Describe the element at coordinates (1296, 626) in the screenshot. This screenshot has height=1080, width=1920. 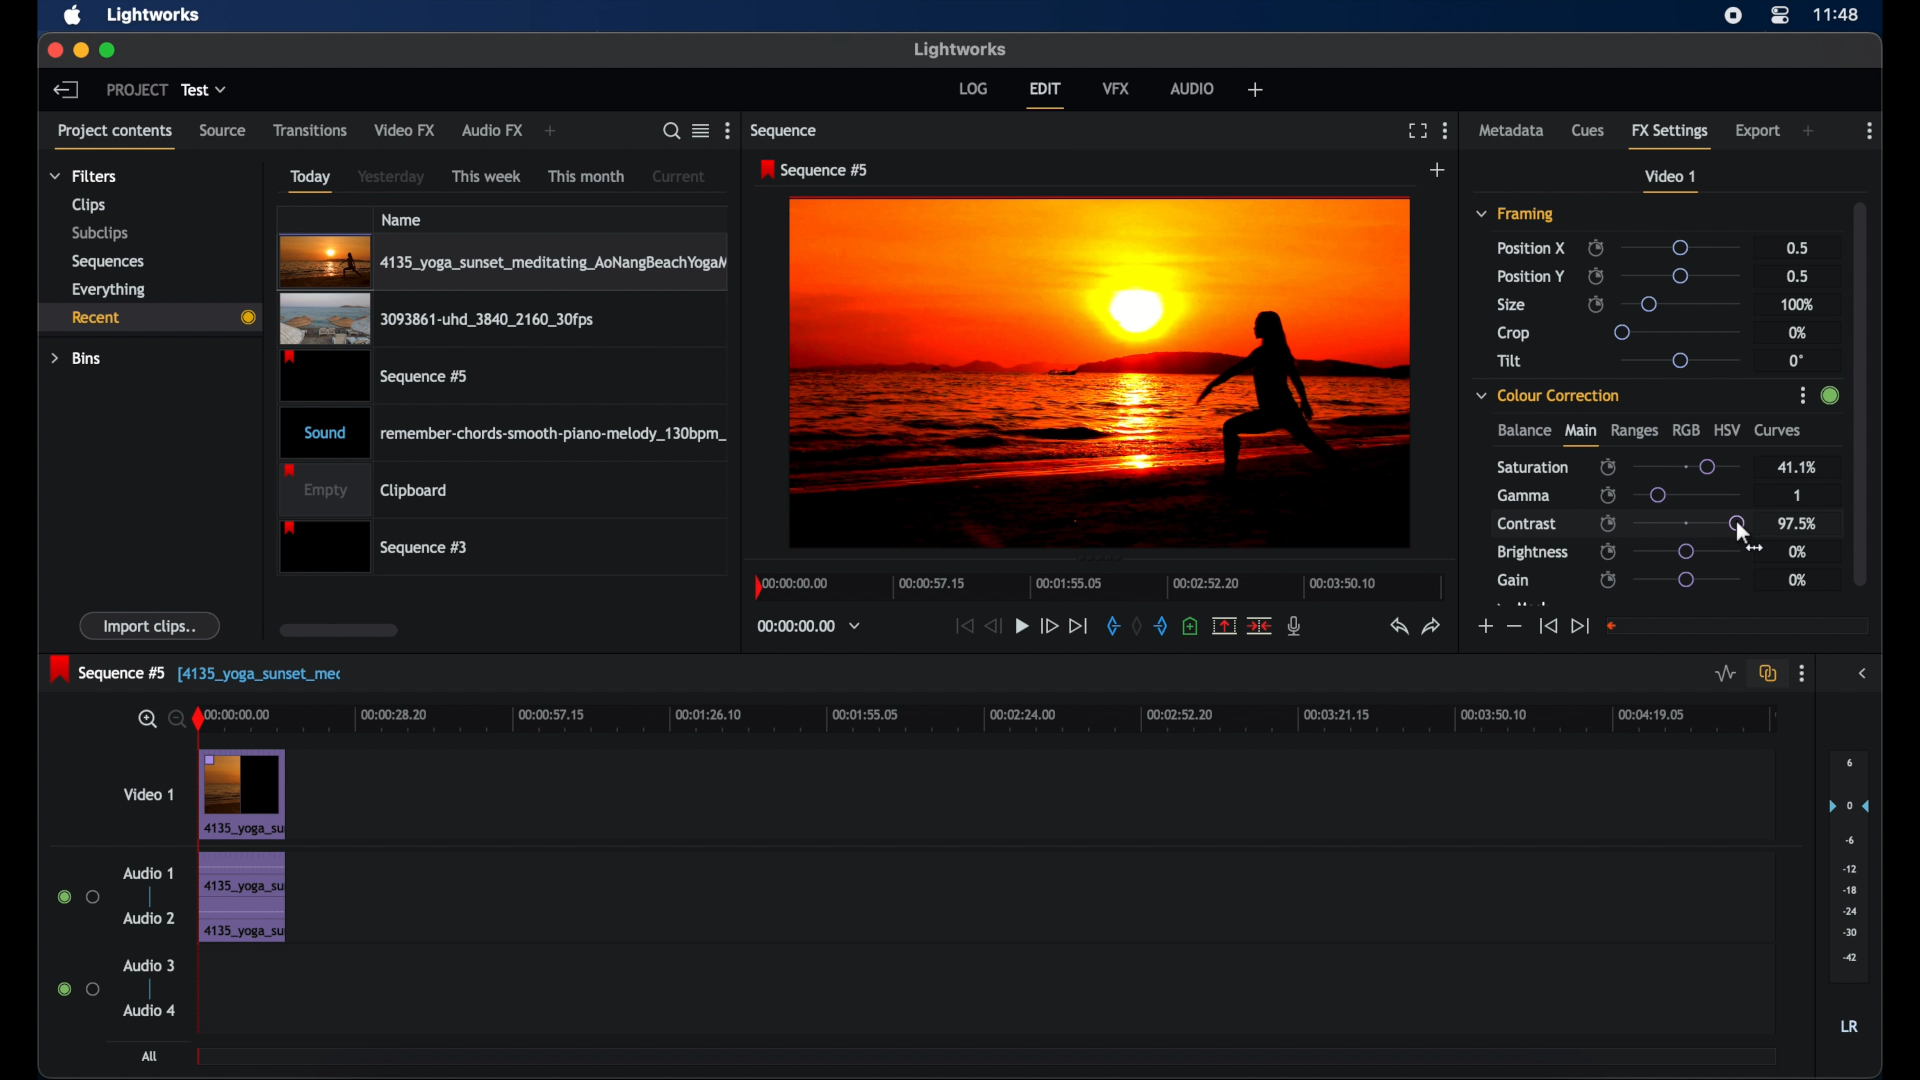
I see `mic` at that location.